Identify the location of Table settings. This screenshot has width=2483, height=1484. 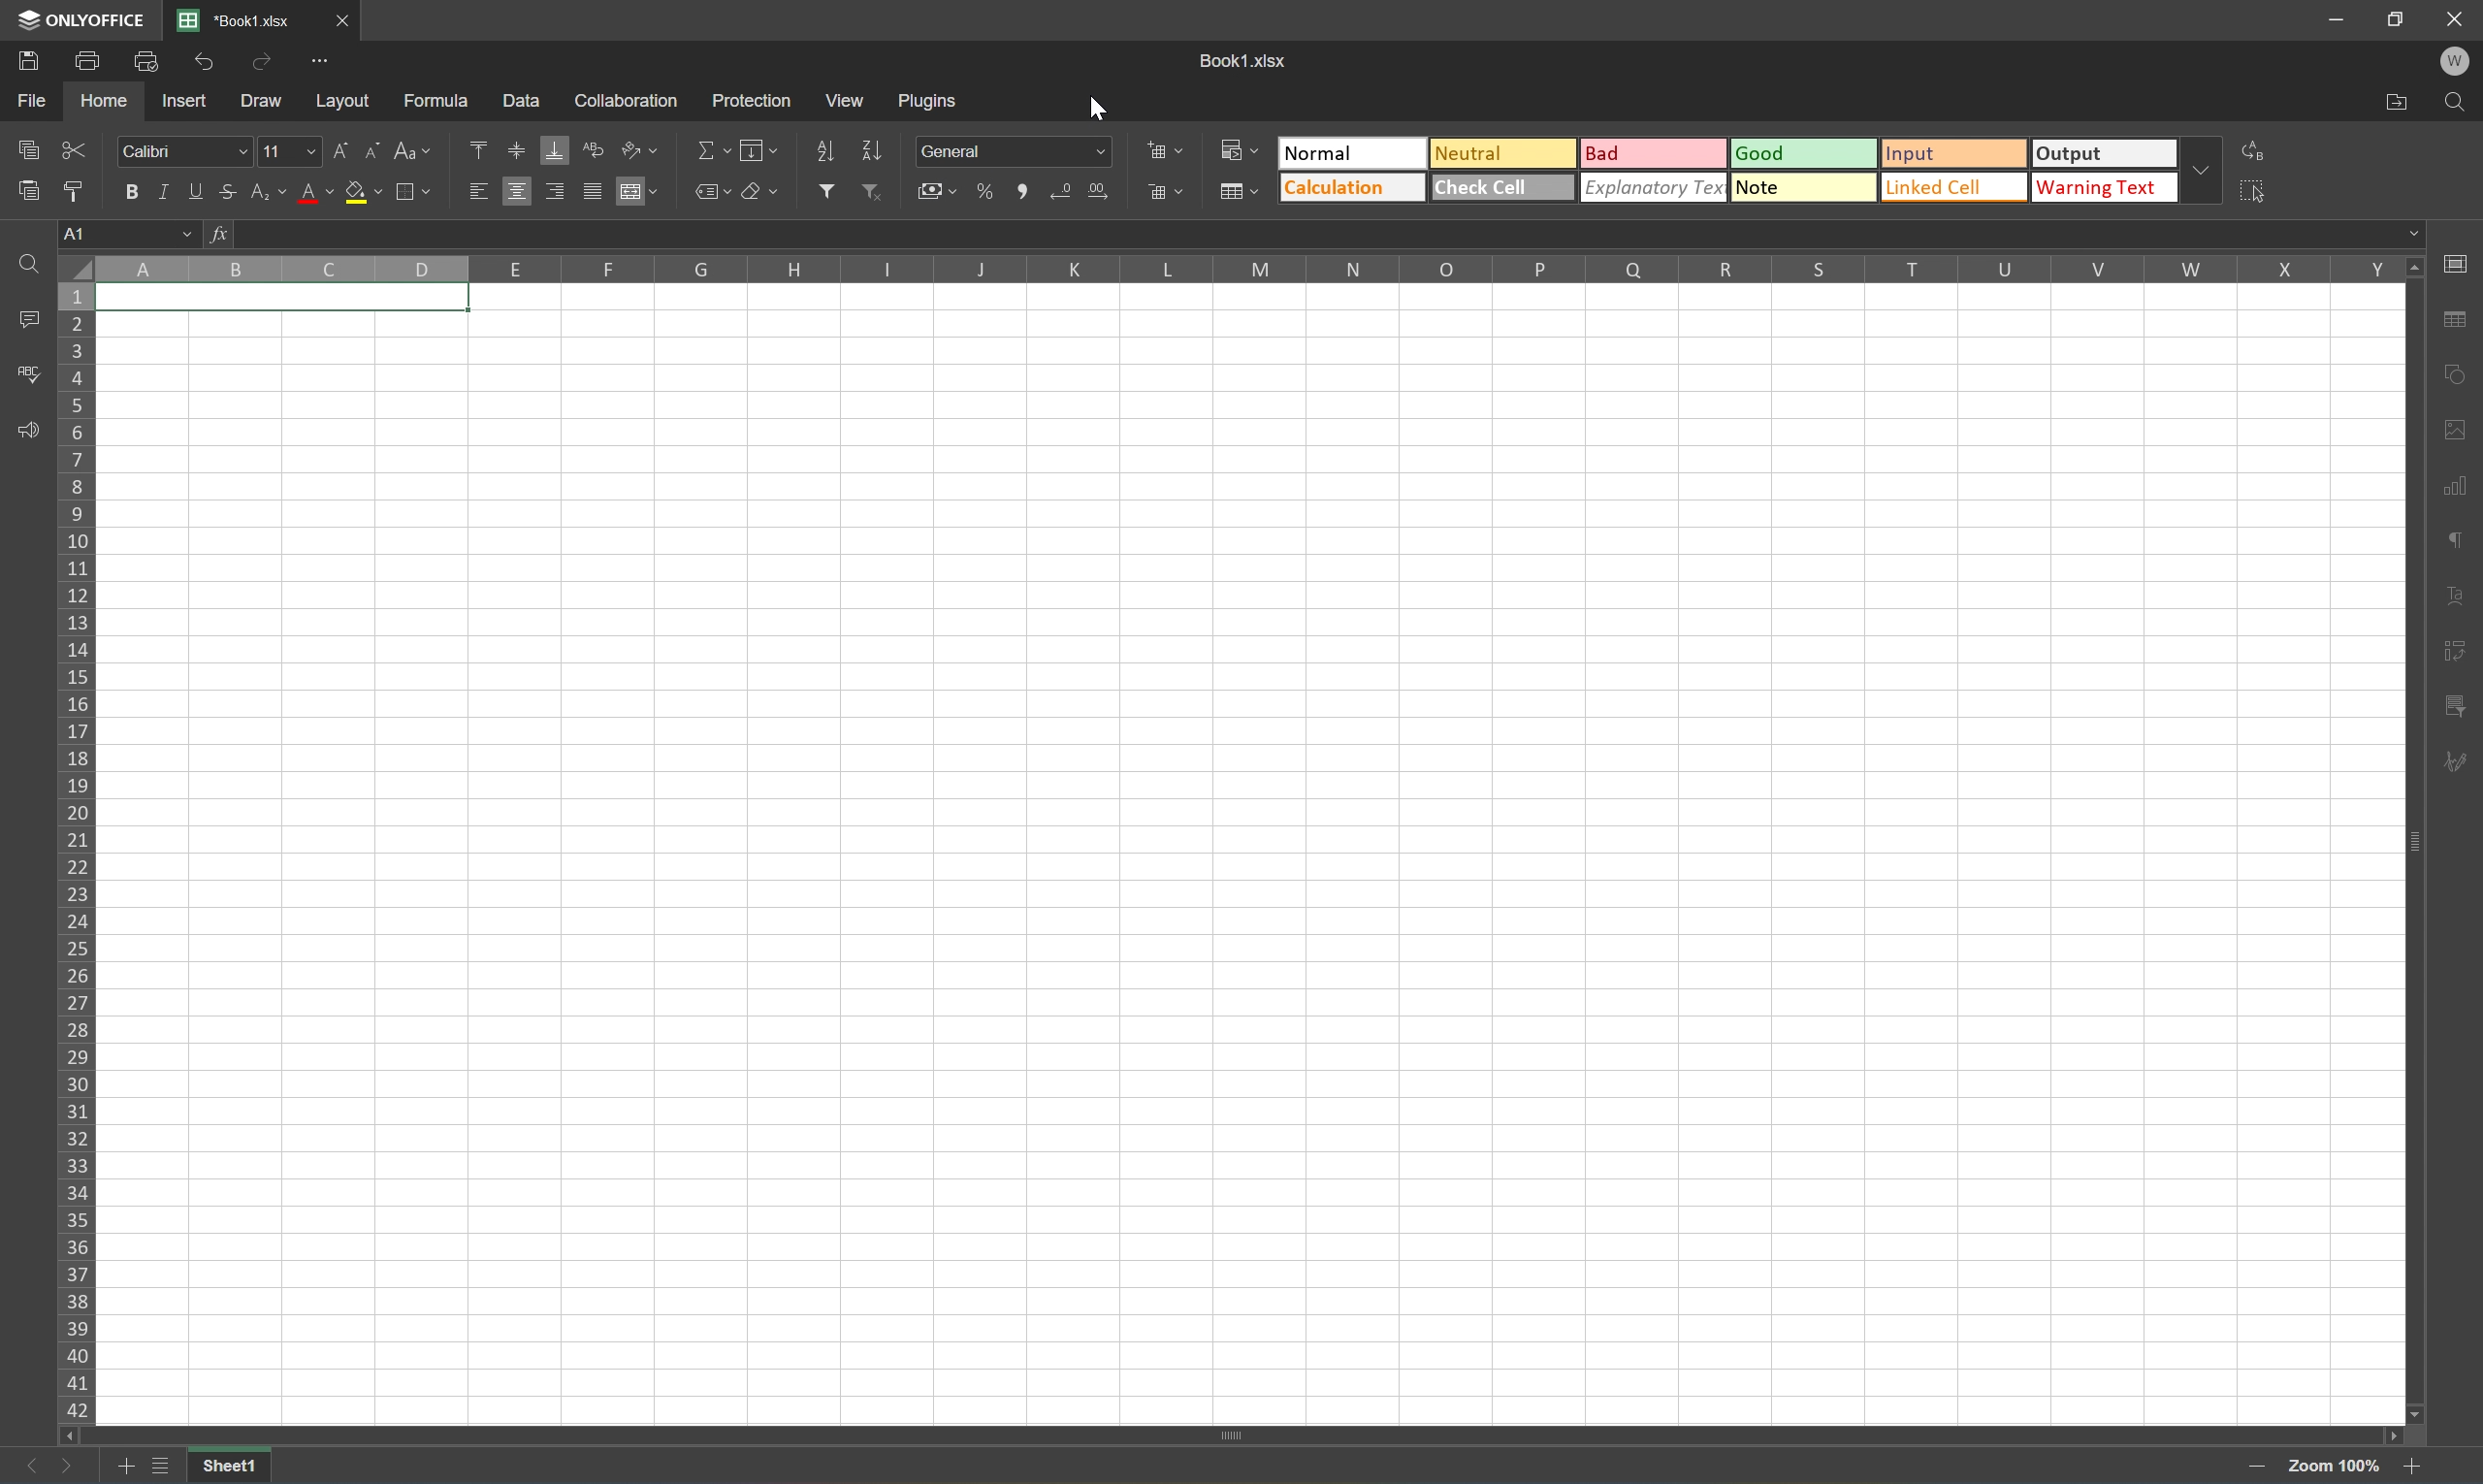
(2454, 324).